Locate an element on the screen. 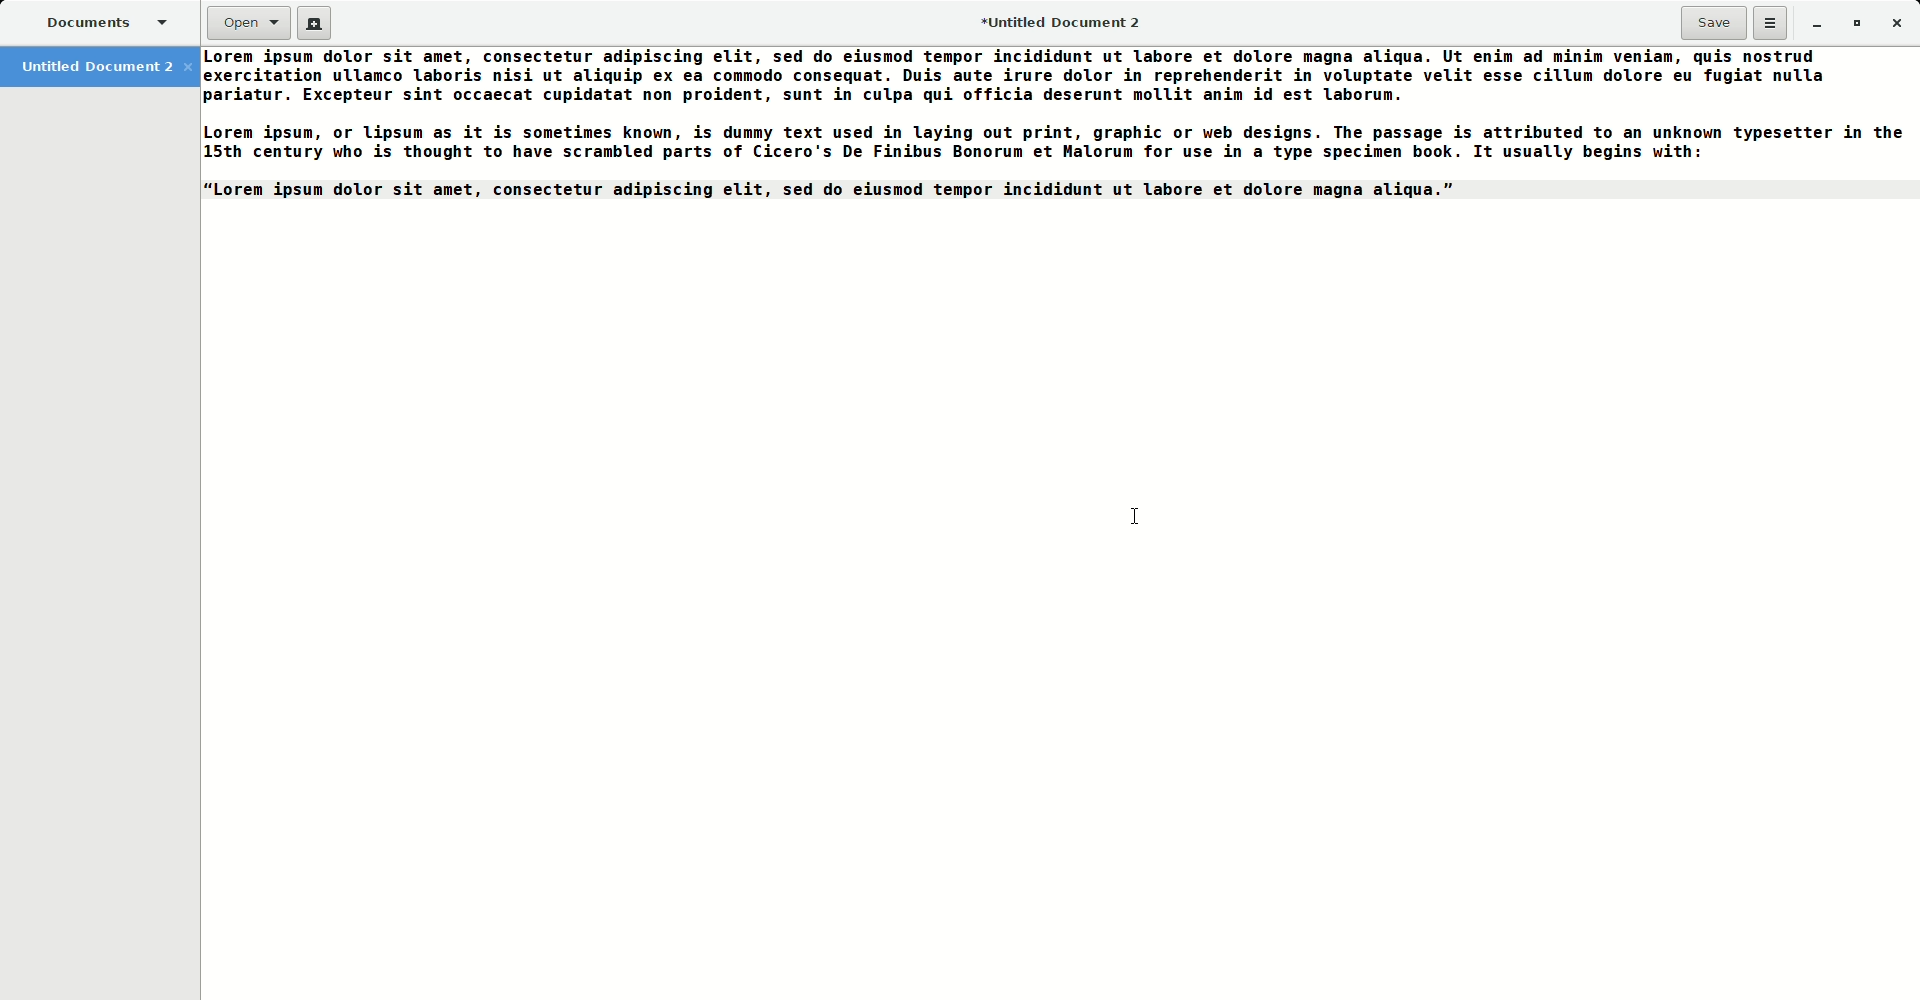 This screenshot has width=1920, height=1000. Save is located at coordinates (1710, 20).